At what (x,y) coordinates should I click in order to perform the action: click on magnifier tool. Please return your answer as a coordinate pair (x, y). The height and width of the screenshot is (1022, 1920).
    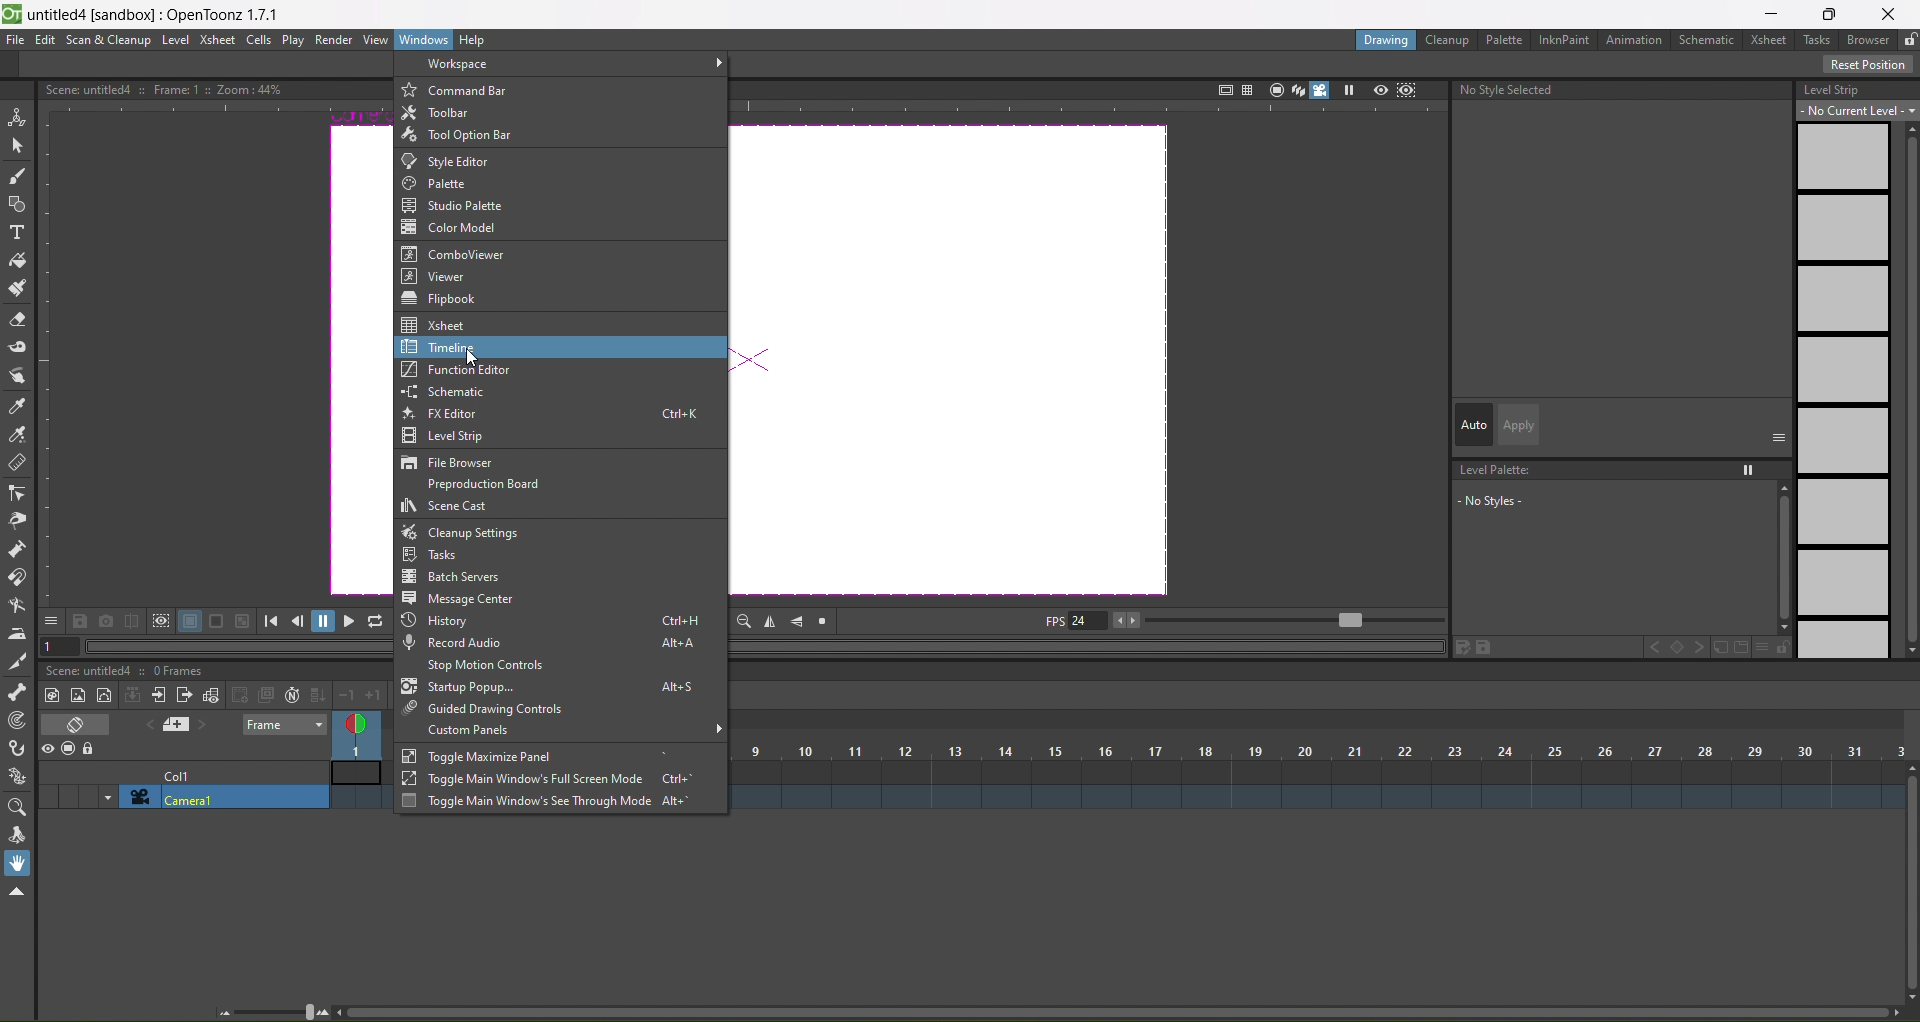
    Looking at the image, I should click on (21, 807).